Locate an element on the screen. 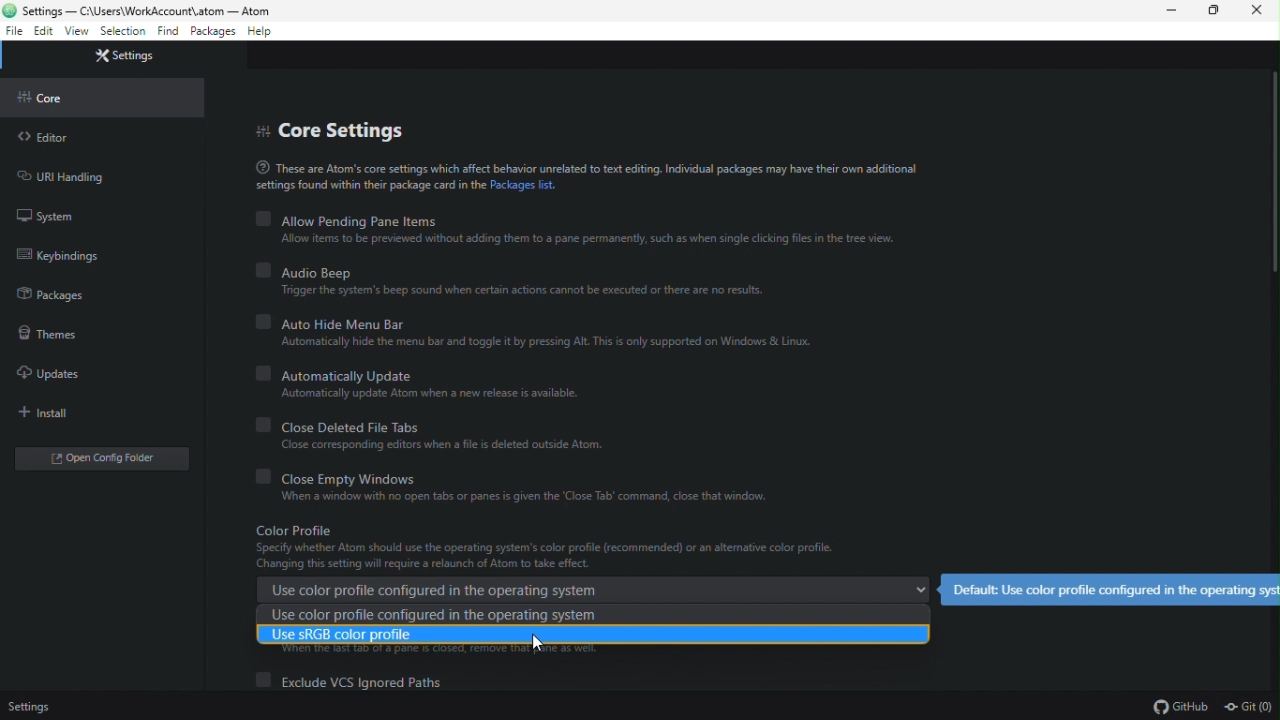 This screenshot has width=1280, height=720. color profile is located at coordinates (585, 545).